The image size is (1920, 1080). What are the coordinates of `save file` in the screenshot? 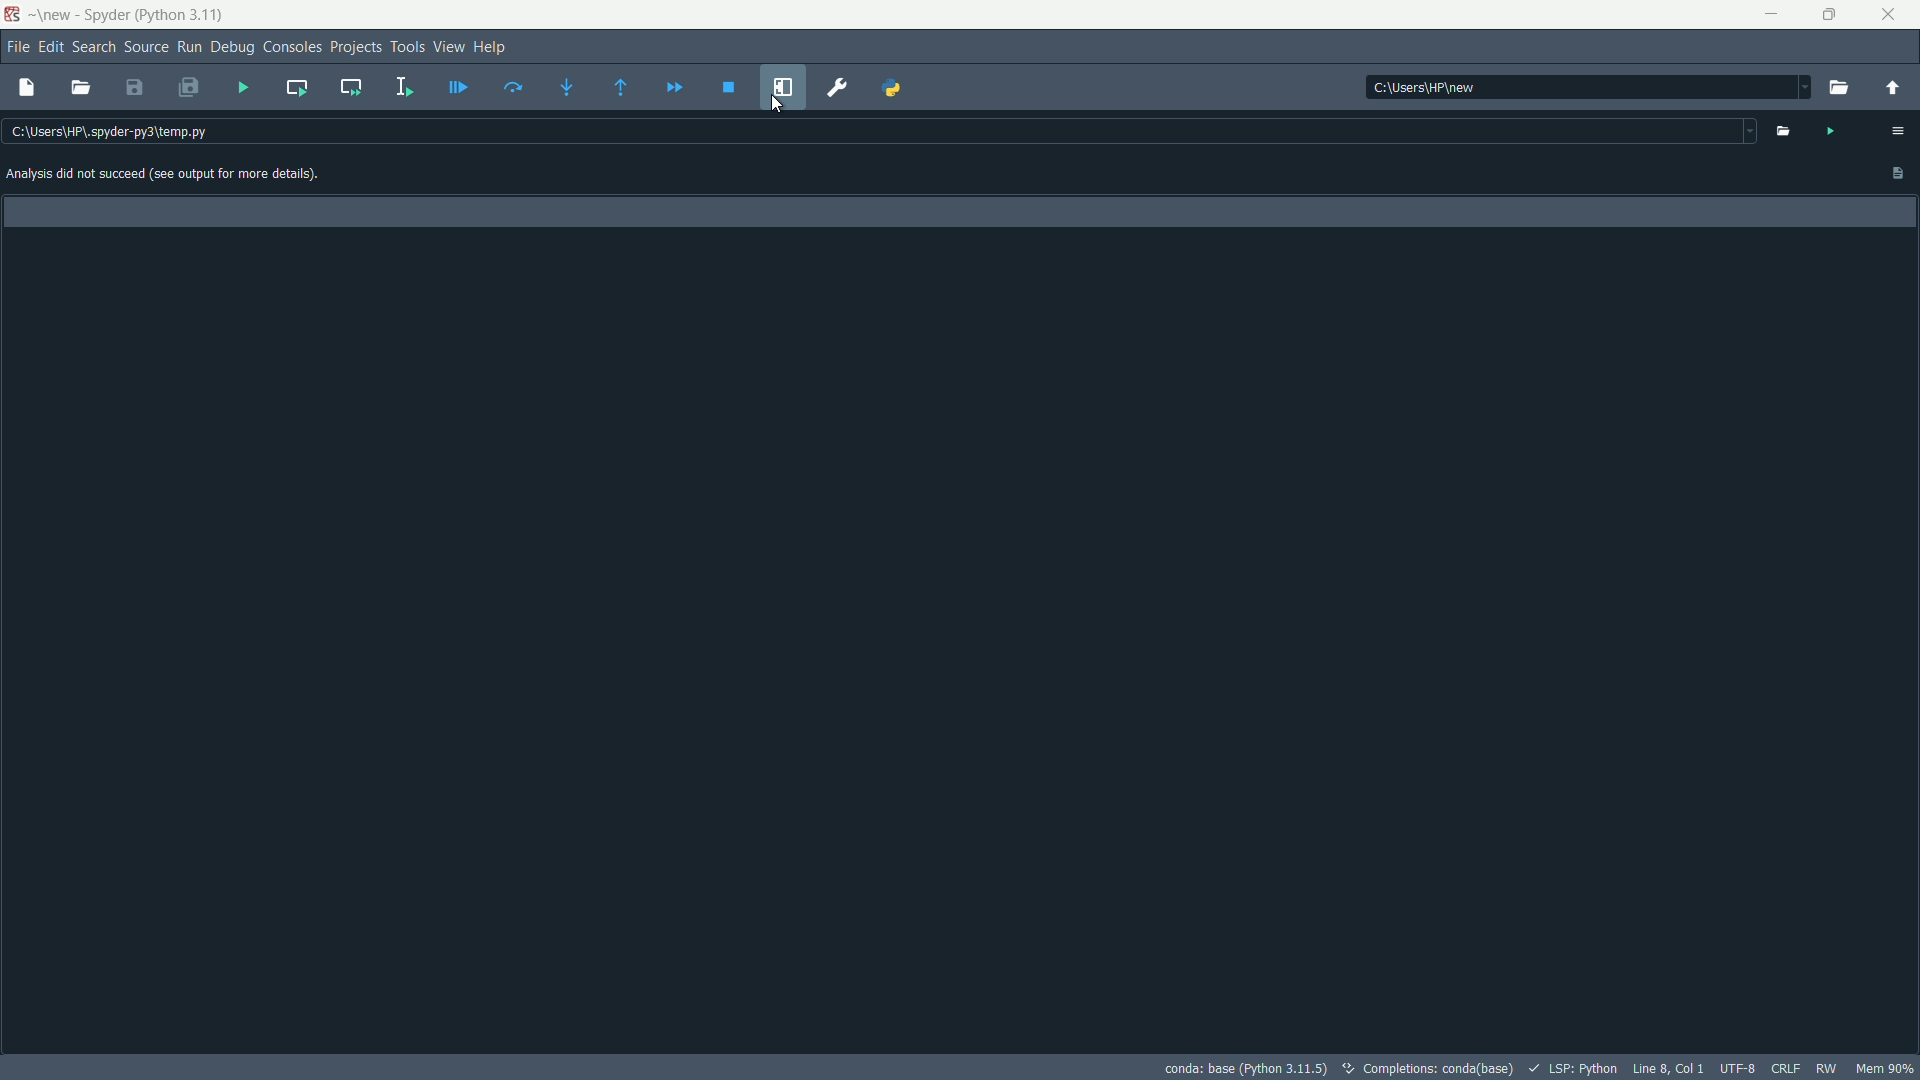 It's located at (134, 89).